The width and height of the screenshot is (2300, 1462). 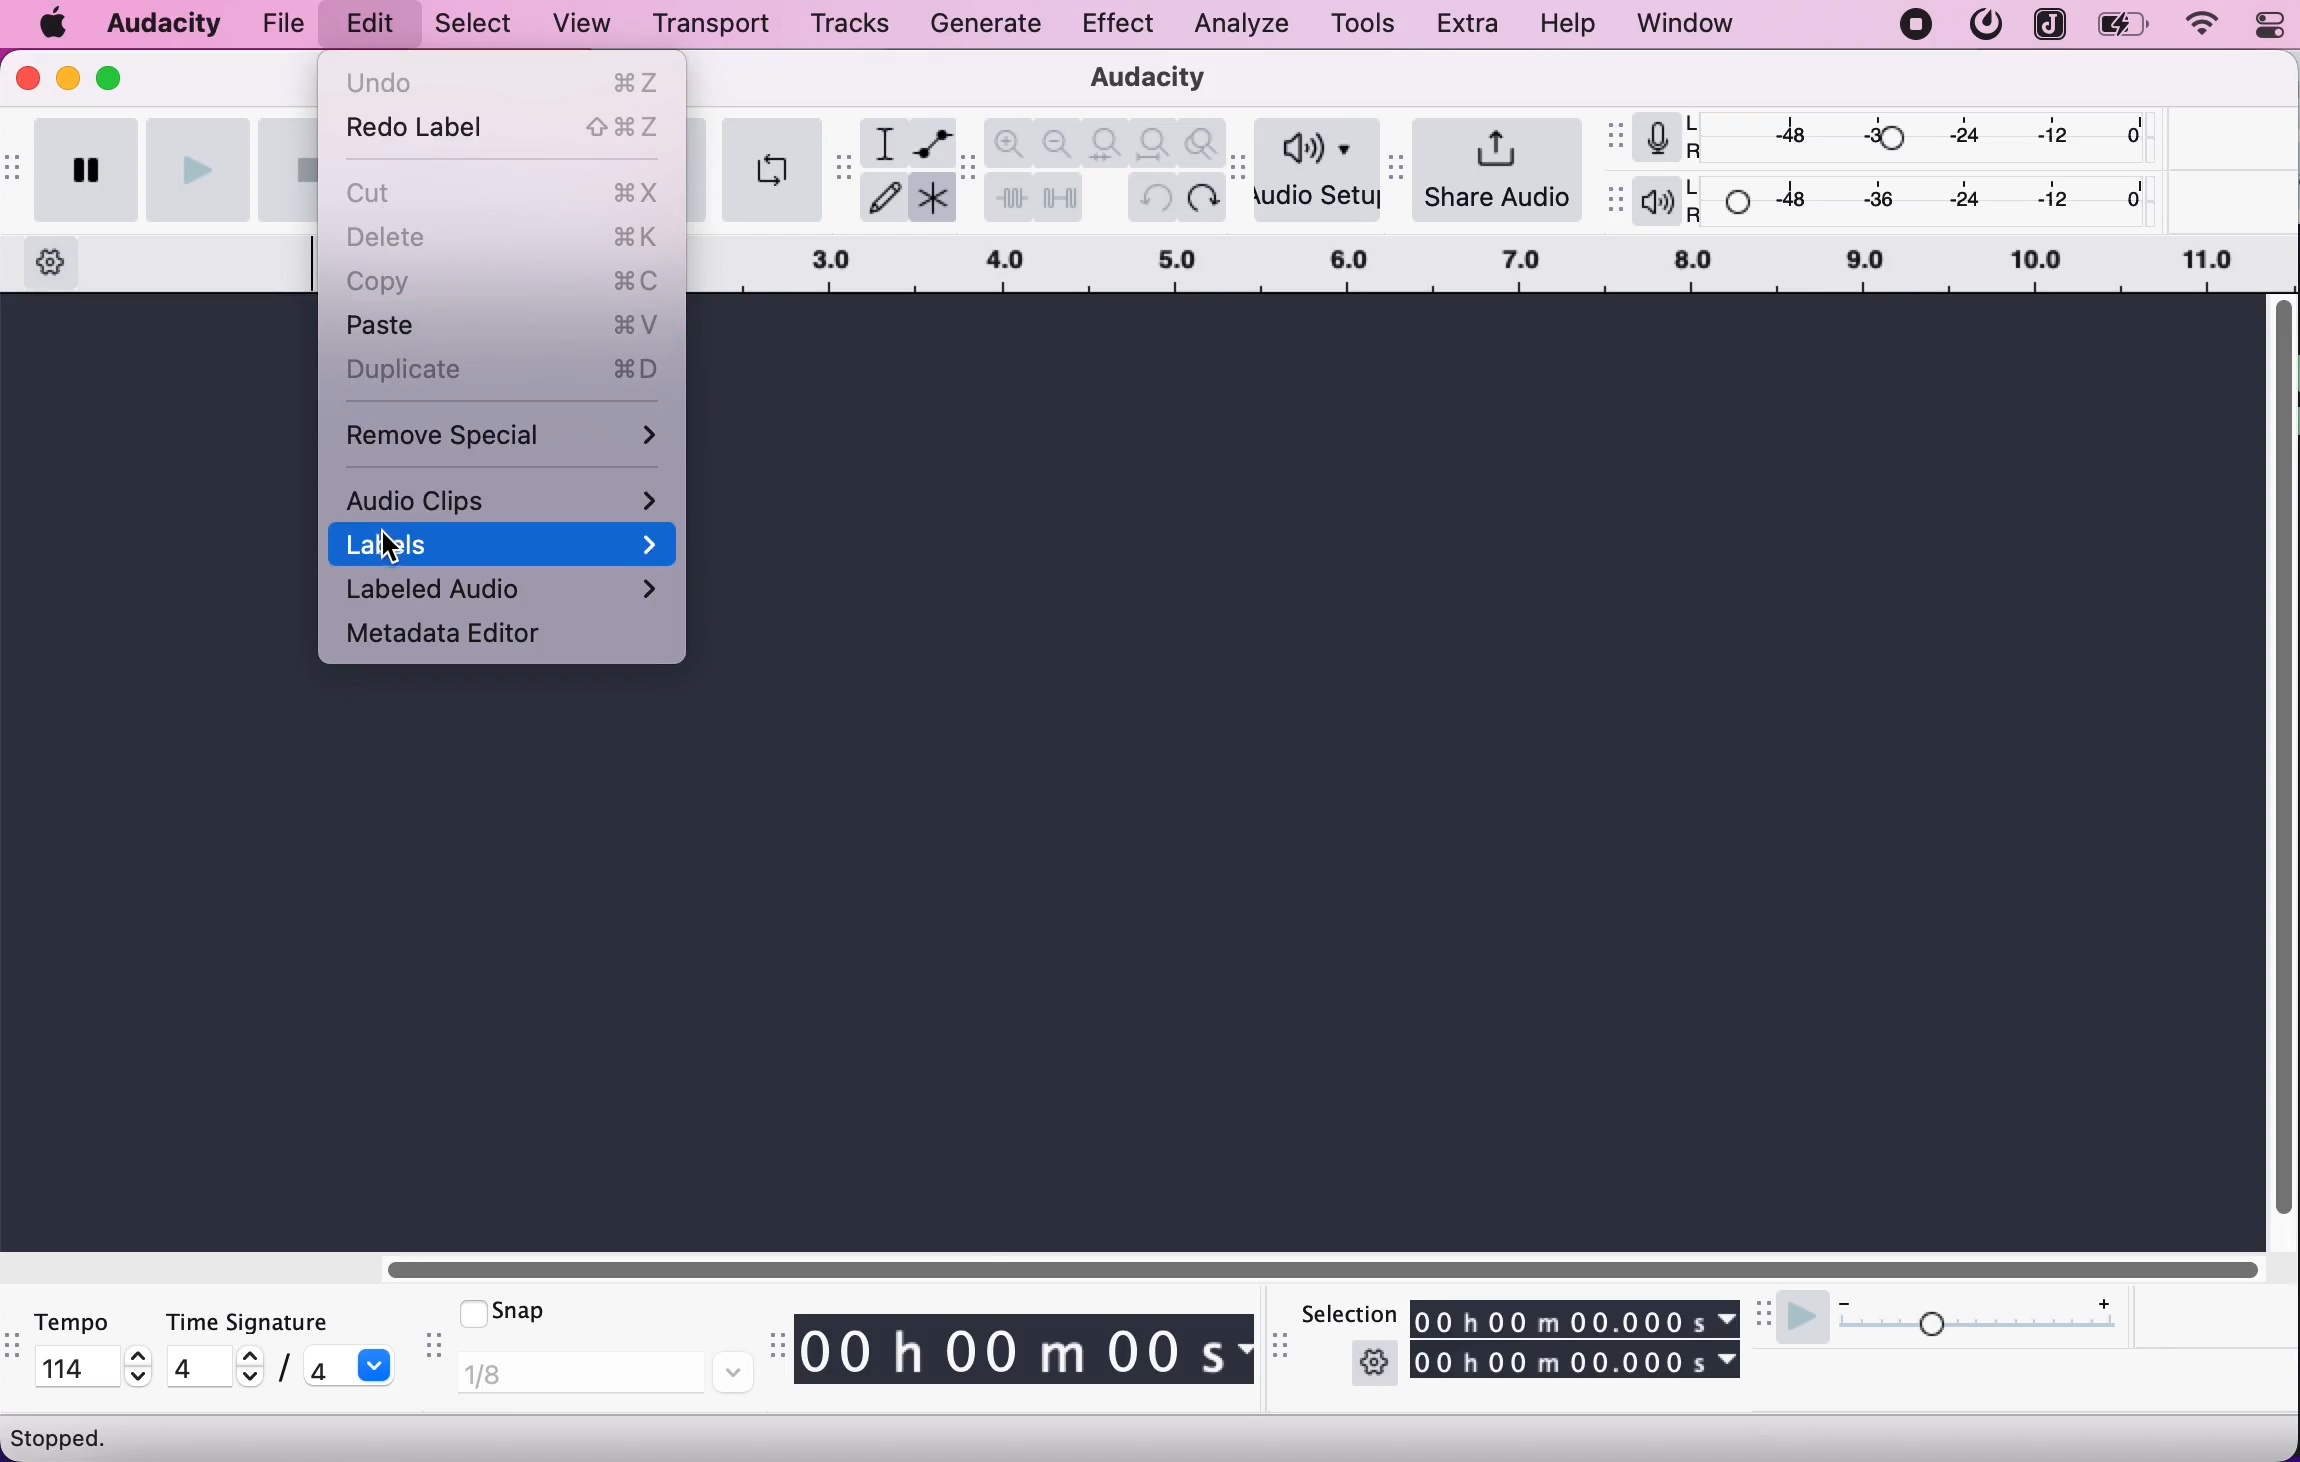 I want to click on audacity tempo toolbar, so click(x=14, y=1349).